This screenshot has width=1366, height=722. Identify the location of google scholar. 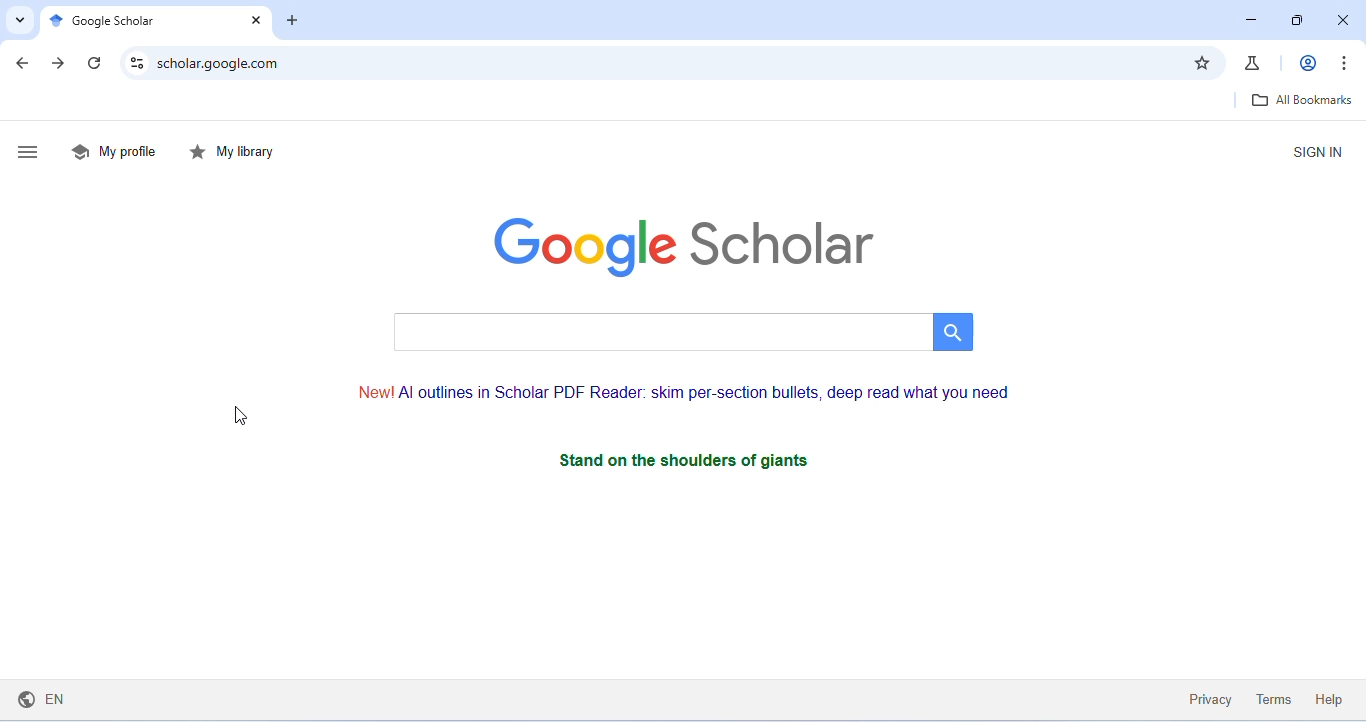
(120, 23).